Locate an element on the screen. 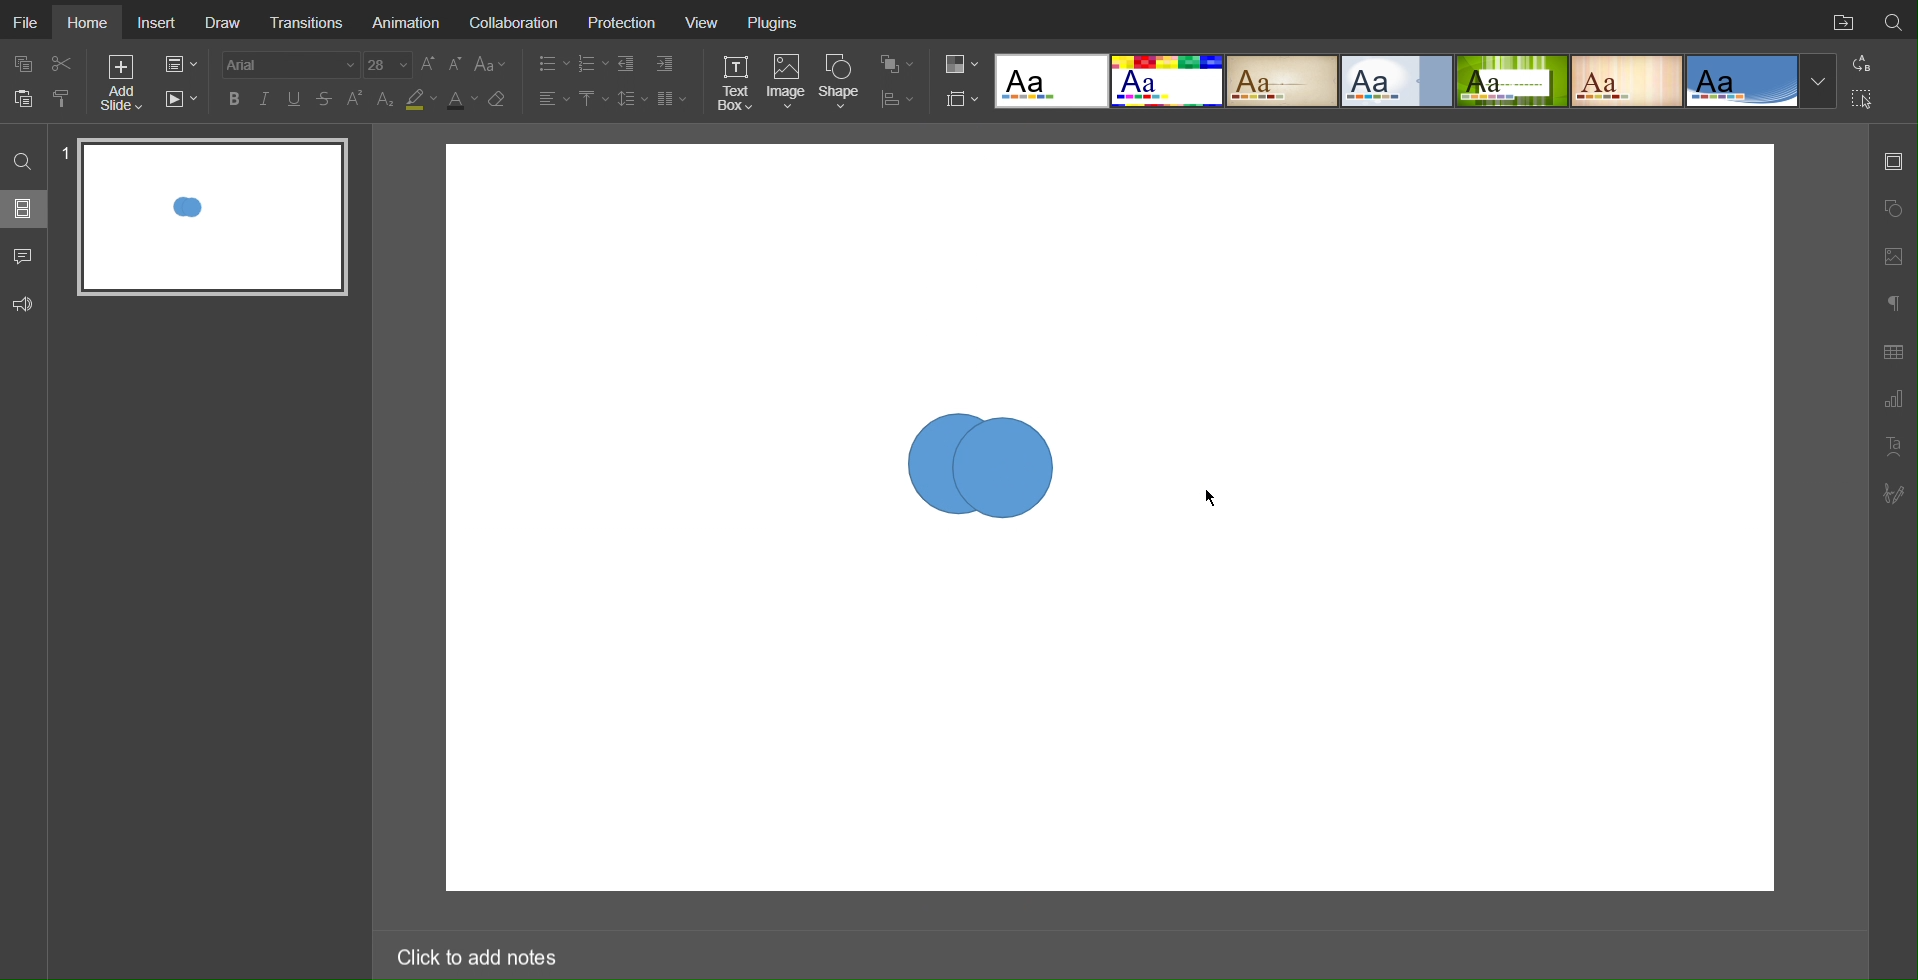  Venn diagram using two overlapping circles created is located at coordinates (984, 471).